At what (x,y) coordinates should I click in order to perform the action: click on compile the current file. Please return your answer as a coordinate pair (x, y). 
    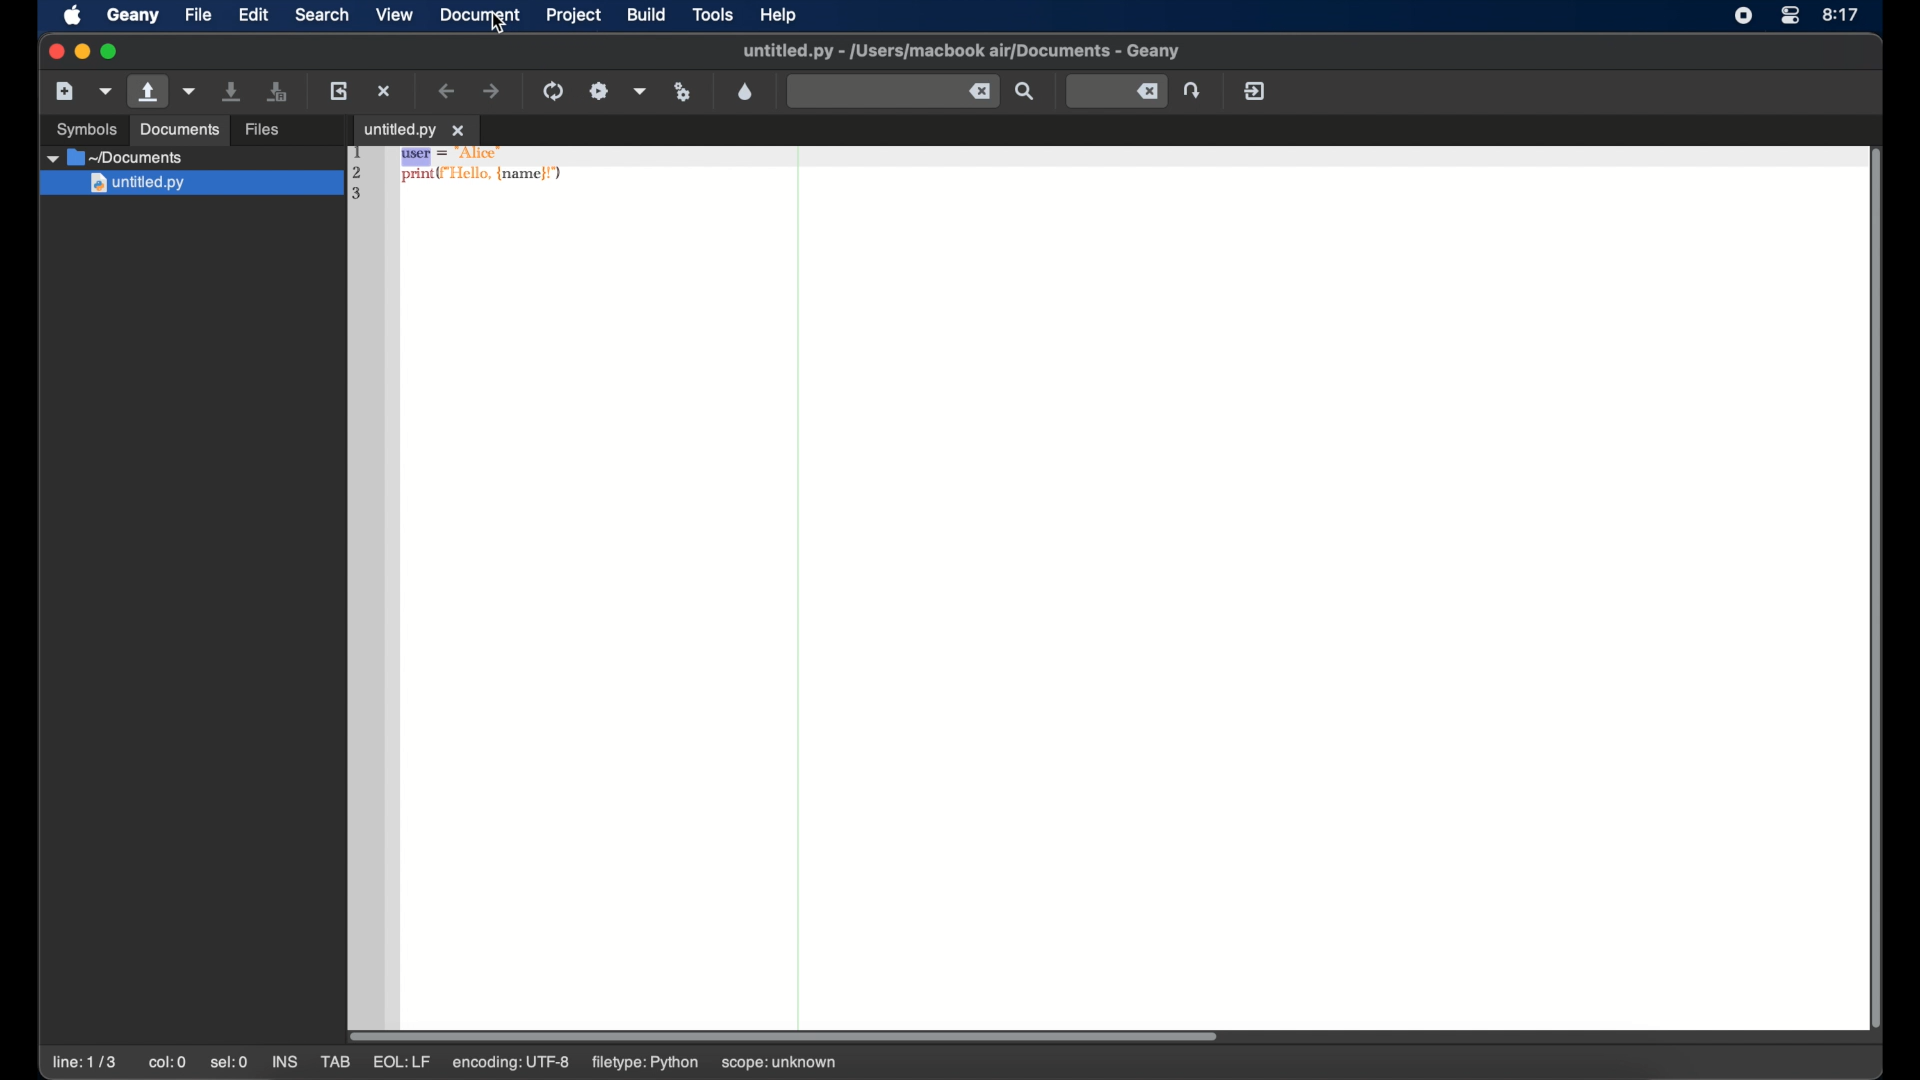
    Looking at the image, I should click on (553, 91).